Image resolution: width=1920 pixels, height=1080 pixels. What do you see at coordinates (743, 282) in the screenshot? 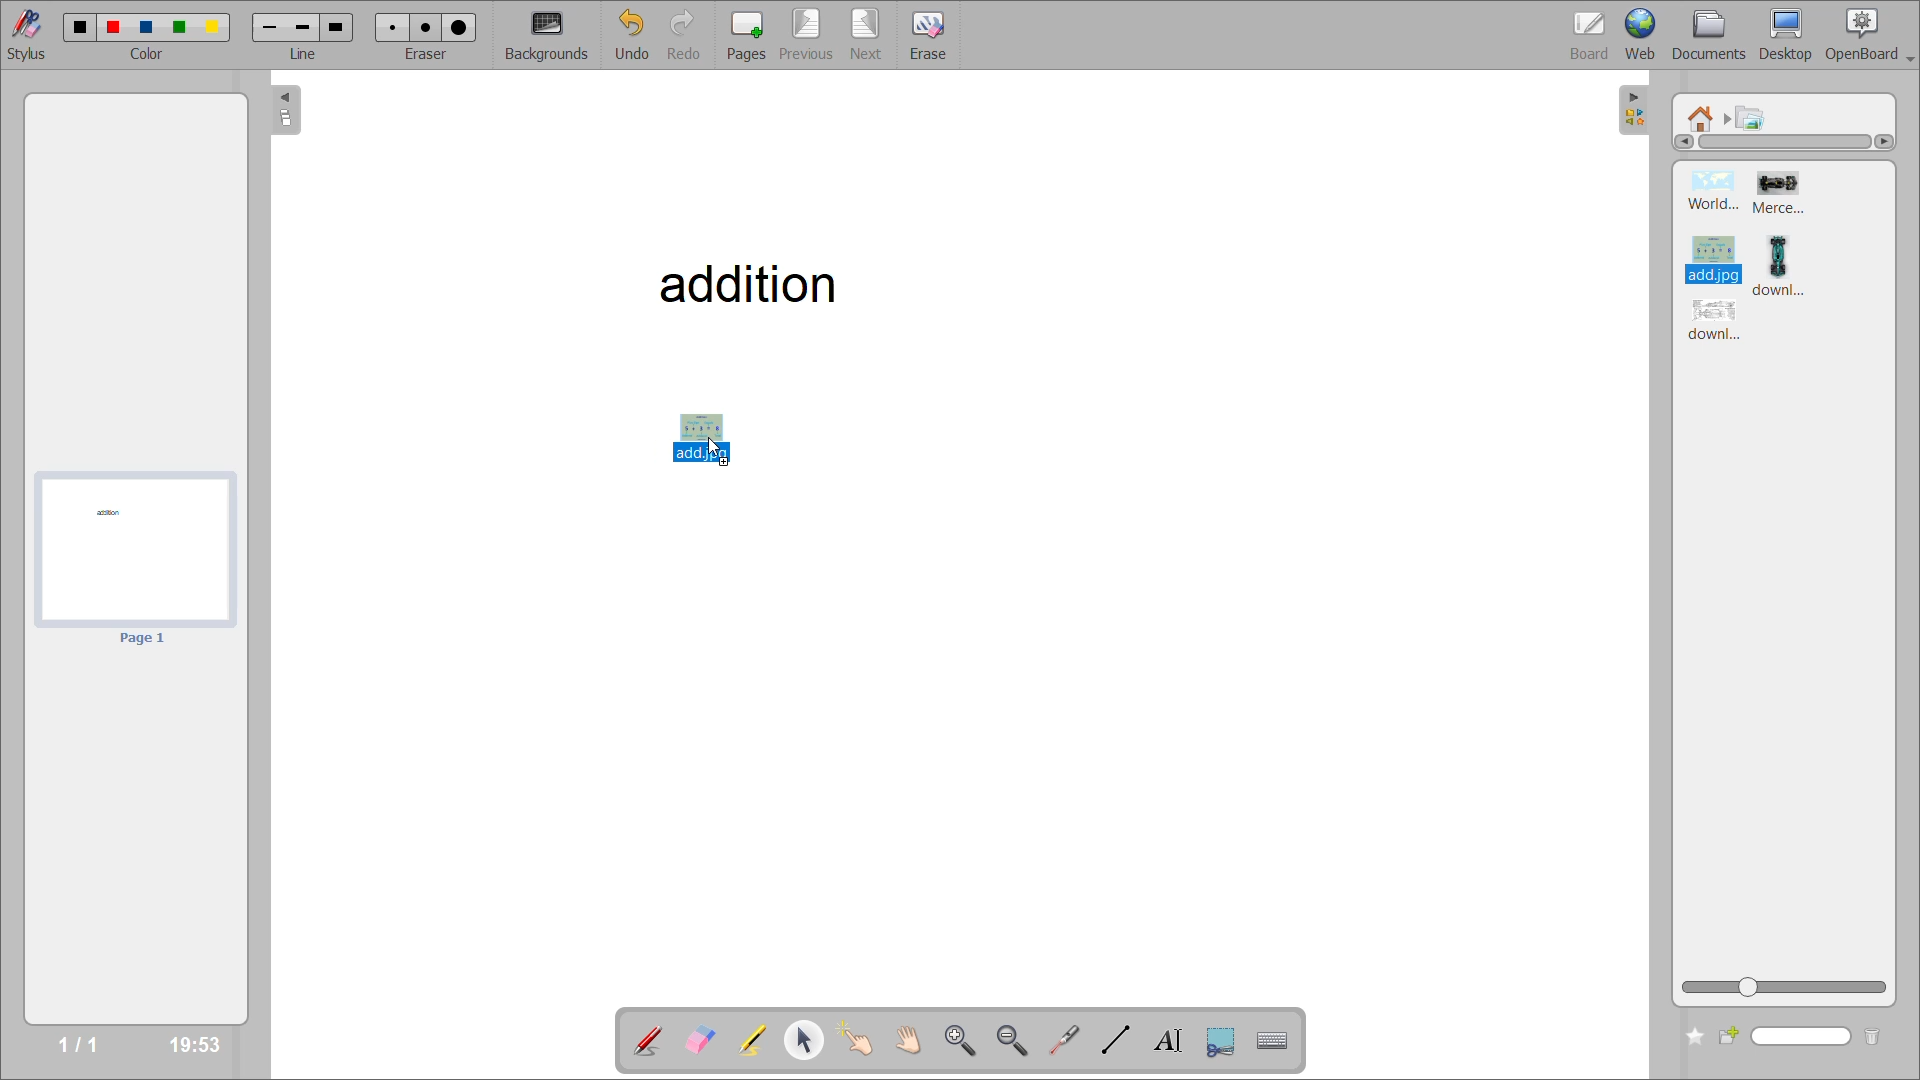
I see `addition - title` at bounding box center [743, 282].